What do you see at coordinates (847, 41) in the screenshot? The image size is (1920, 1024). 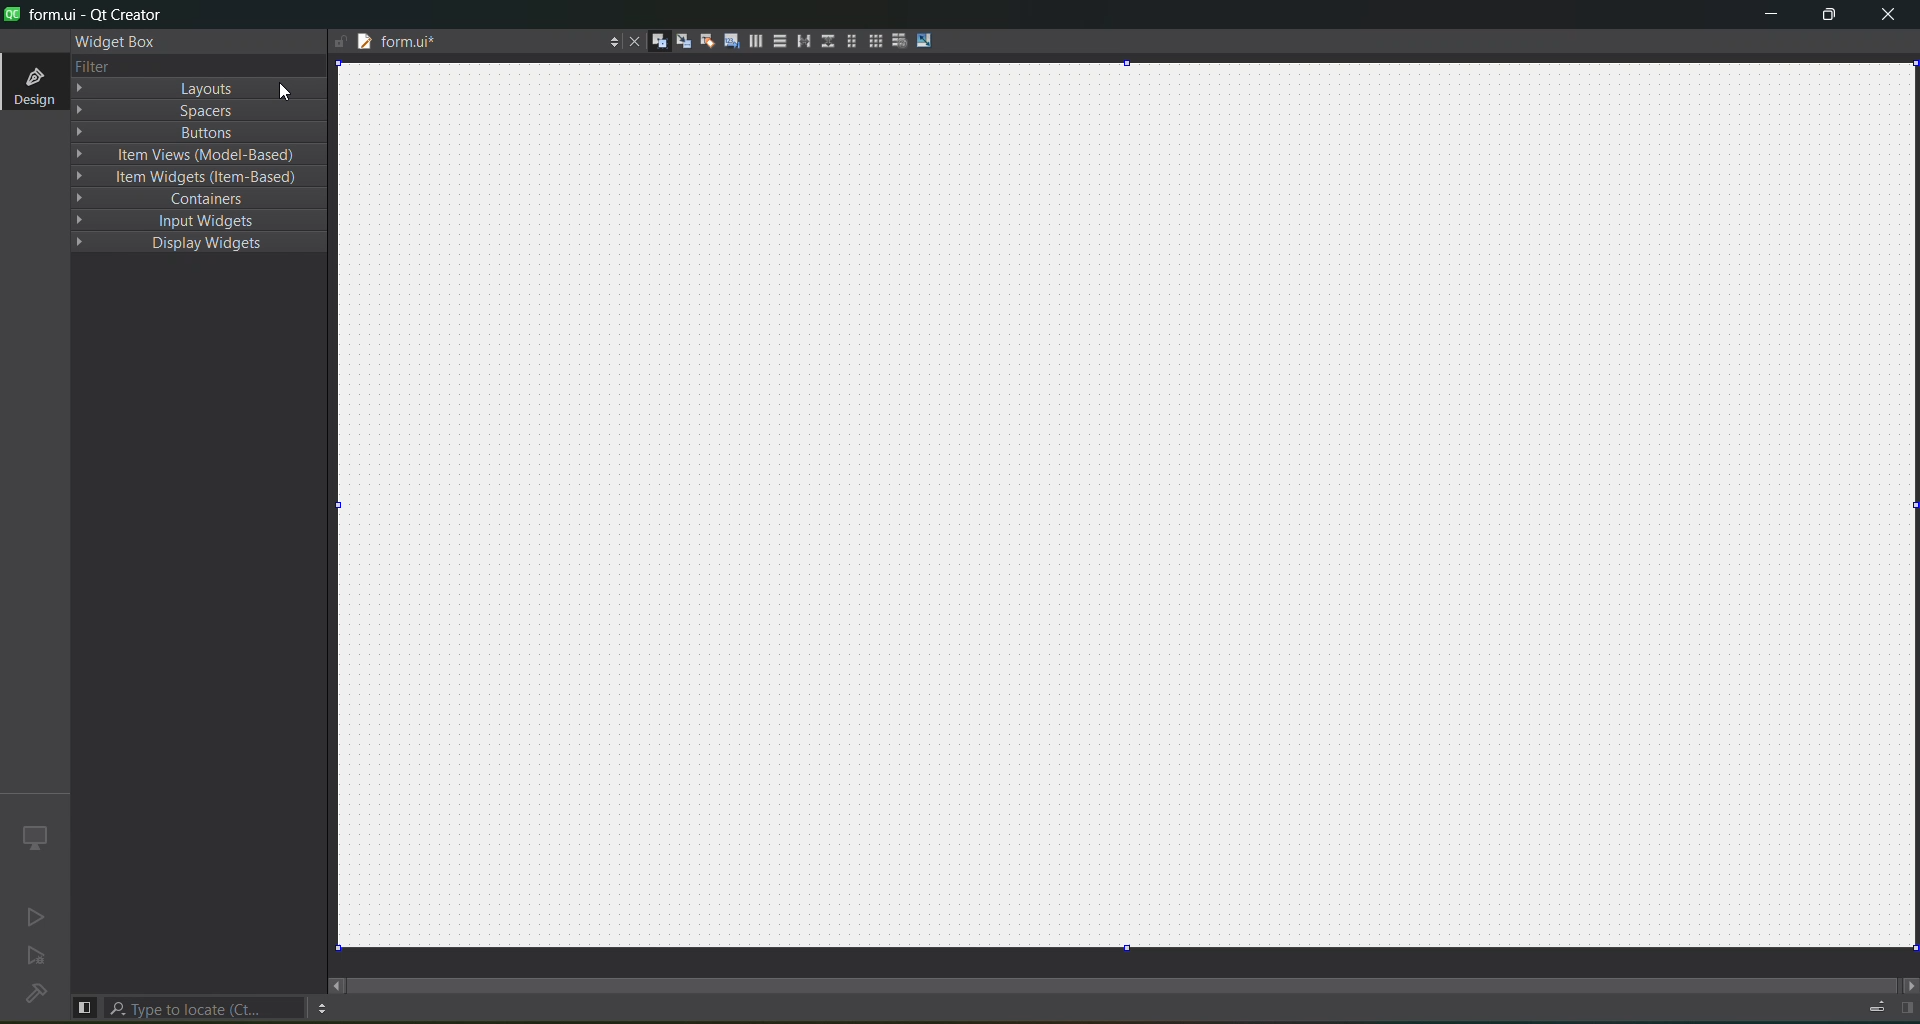 I see `form layout` at bounding box center [847, 41].